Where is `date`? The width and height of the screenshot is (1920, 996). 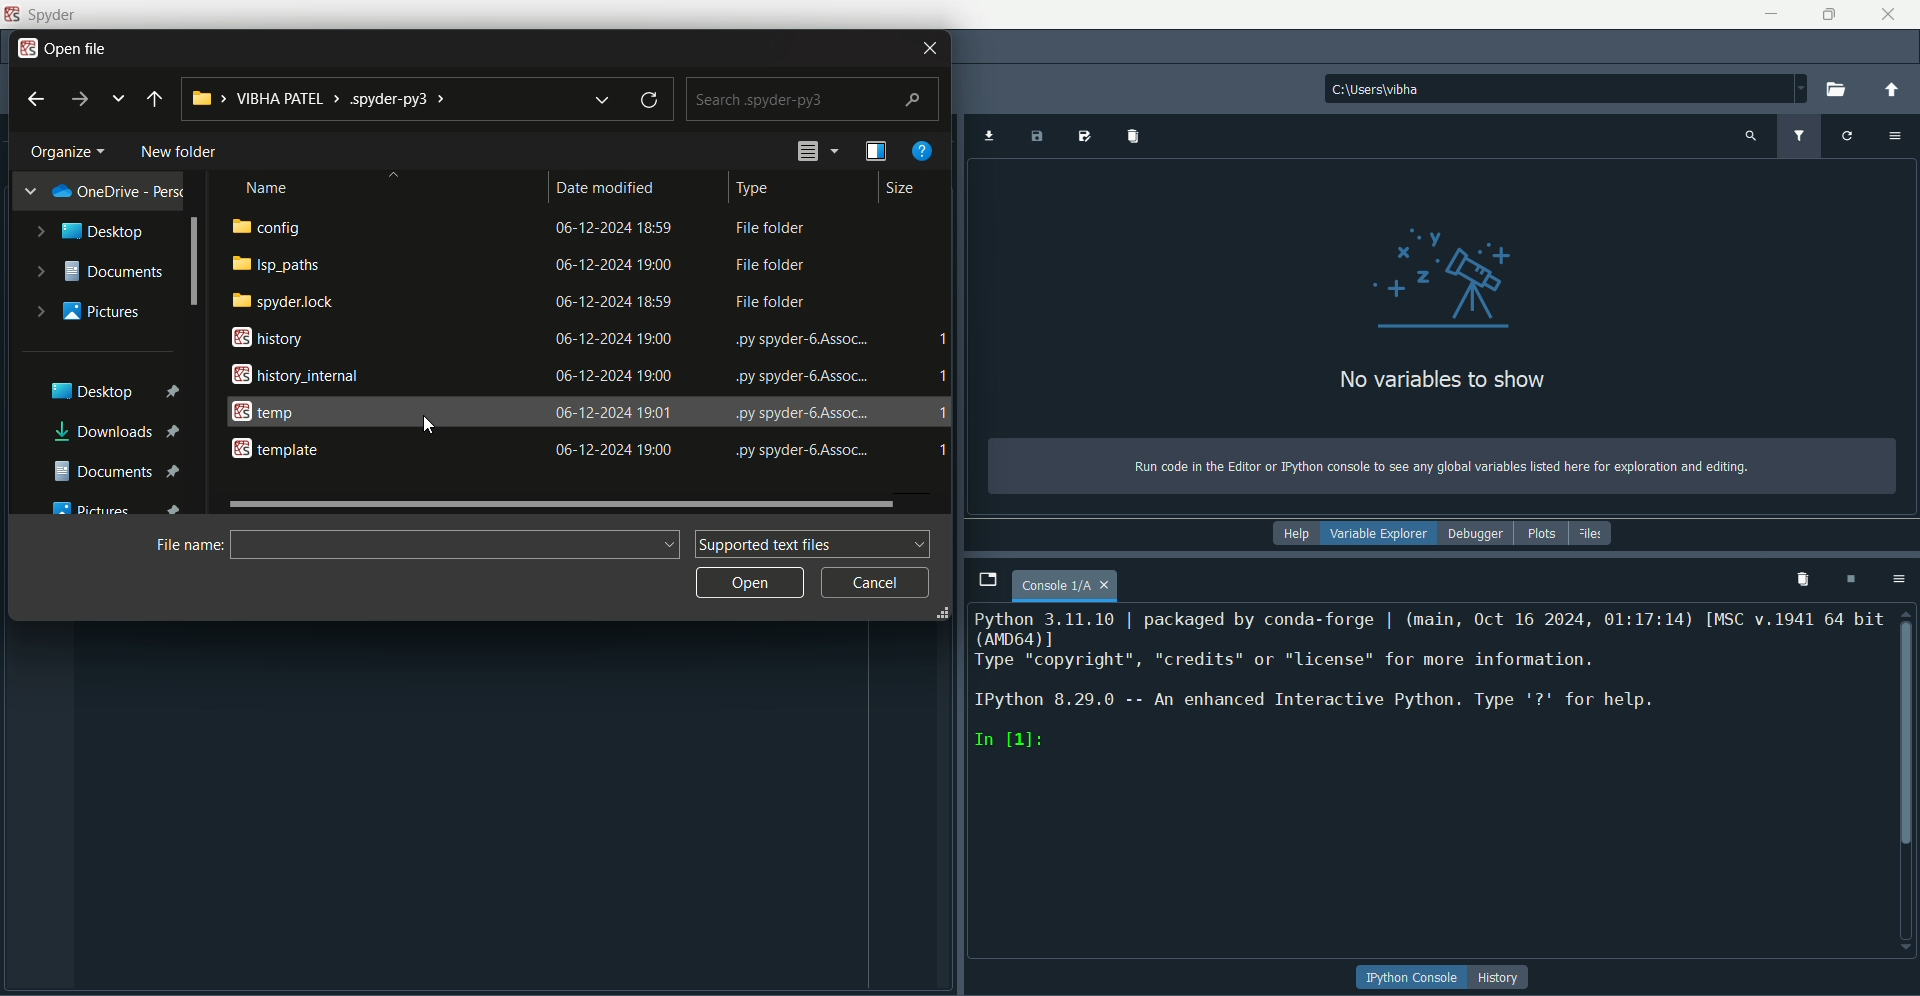
date is located at coordinates (615, 228).